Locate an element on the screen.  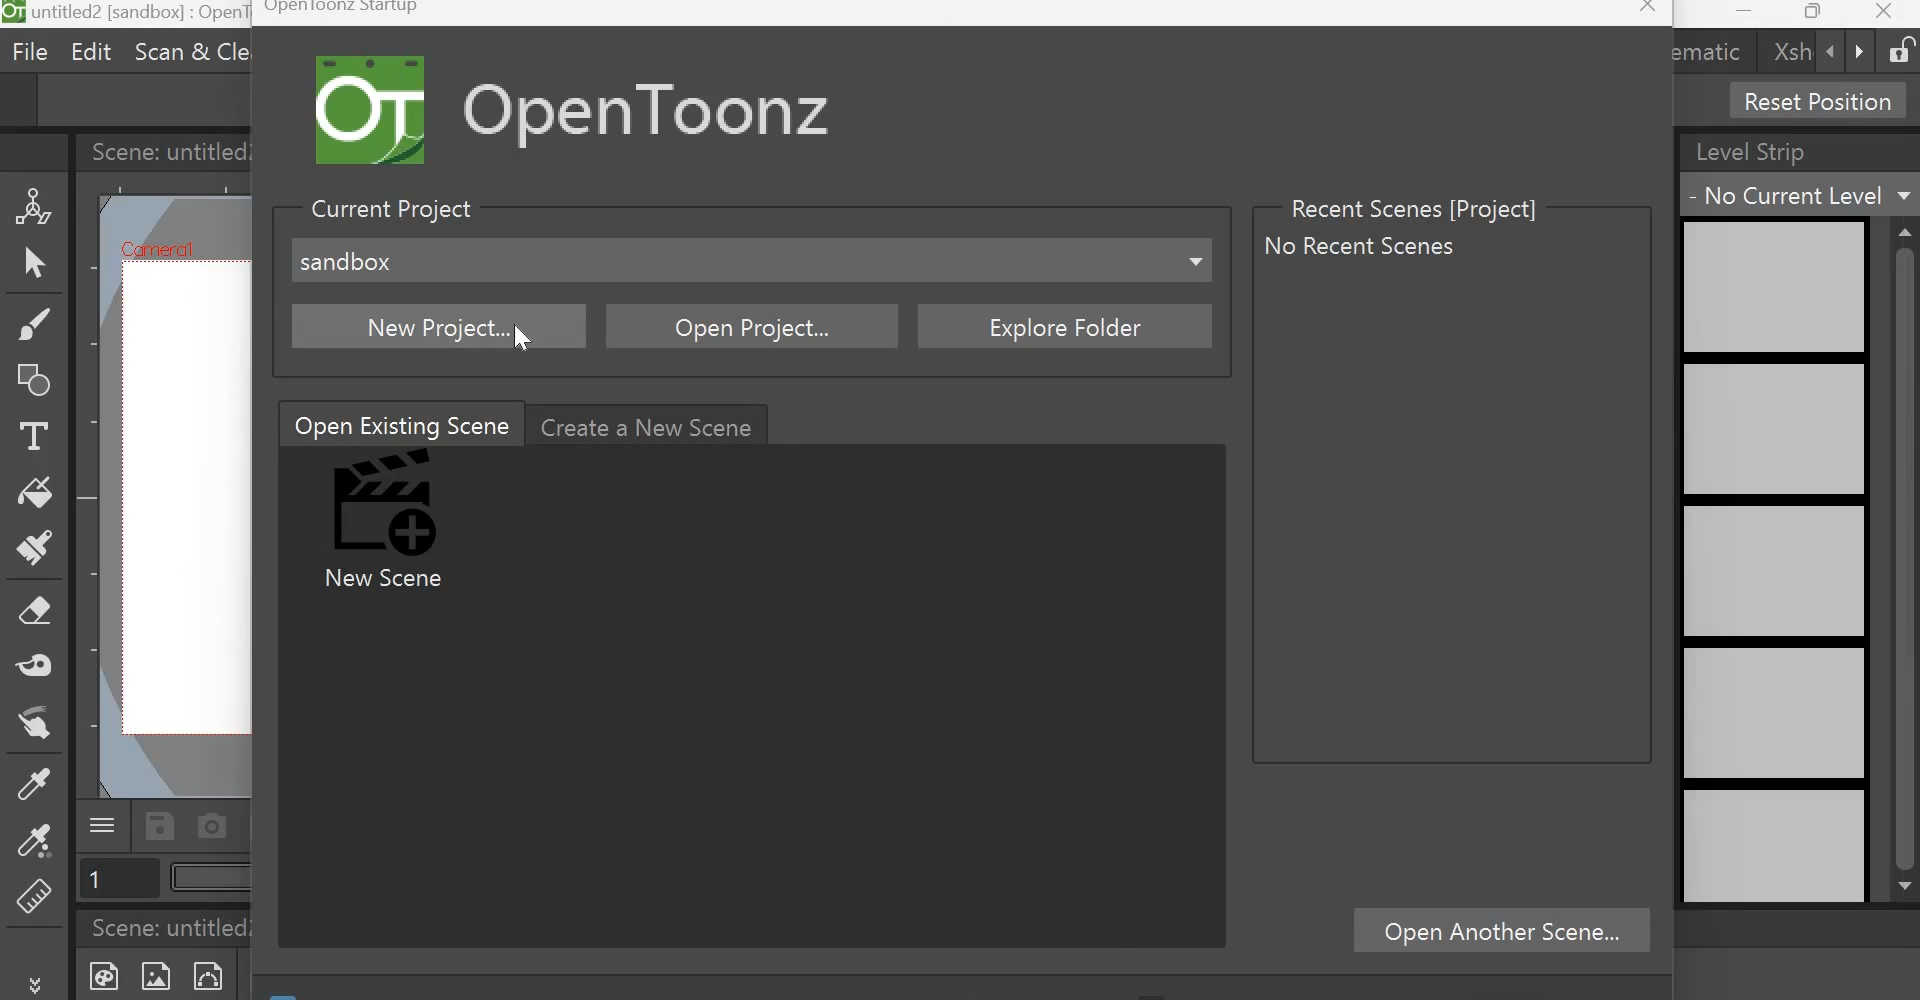
New project is located at coordinates (441, 325).